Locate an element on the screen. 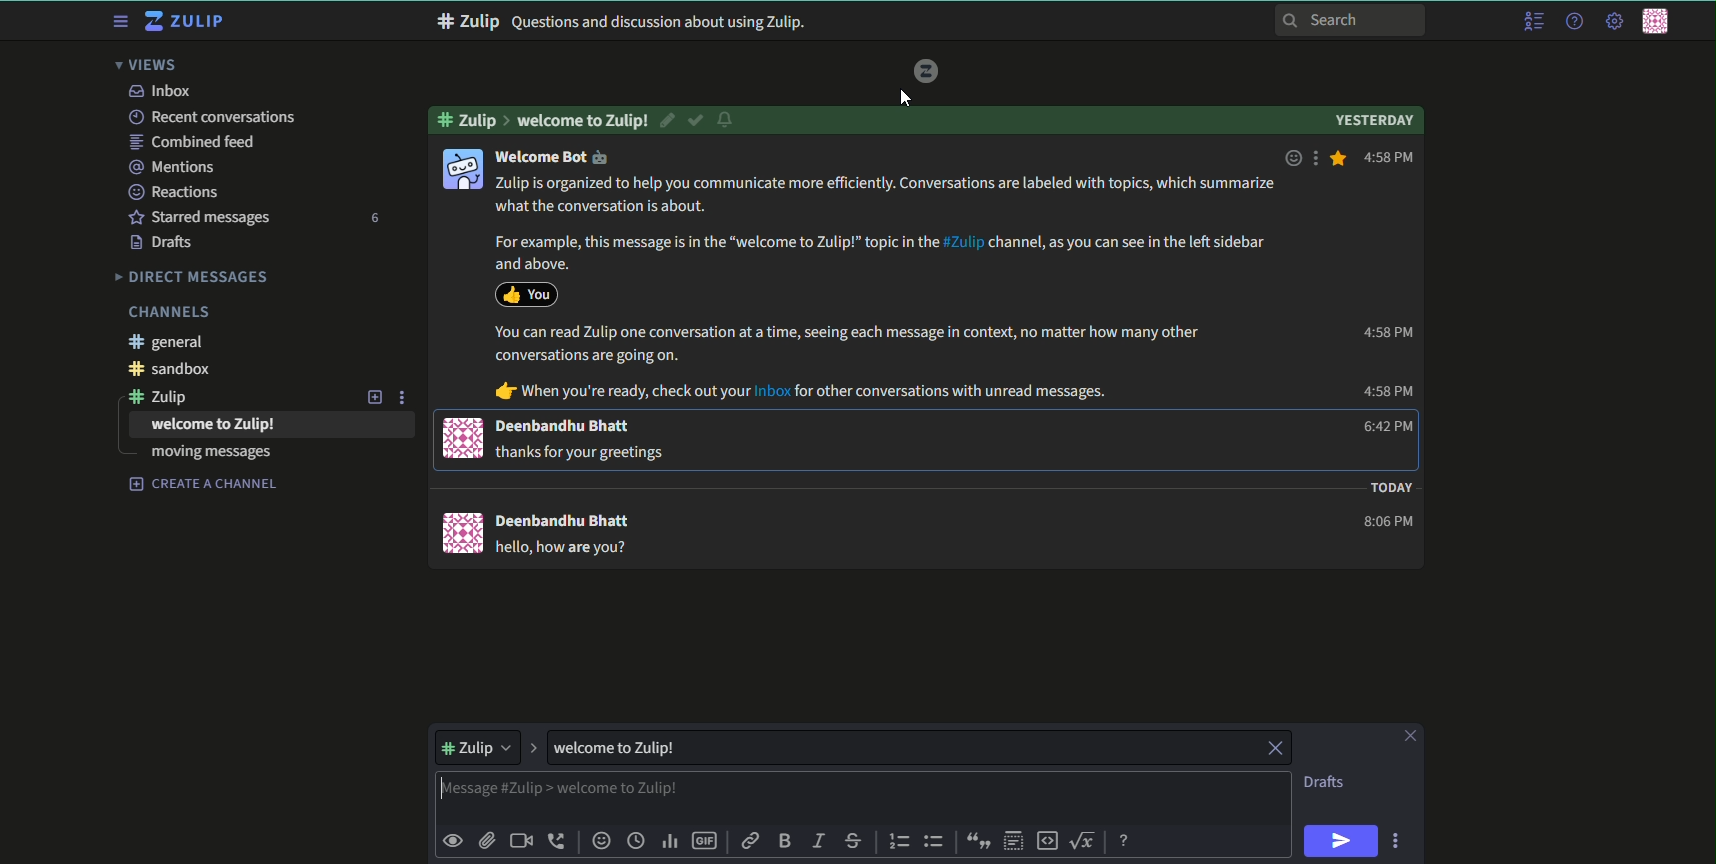 The height and width of the screenshot is (864, 1716). close is located at coordinates (1273, 749).